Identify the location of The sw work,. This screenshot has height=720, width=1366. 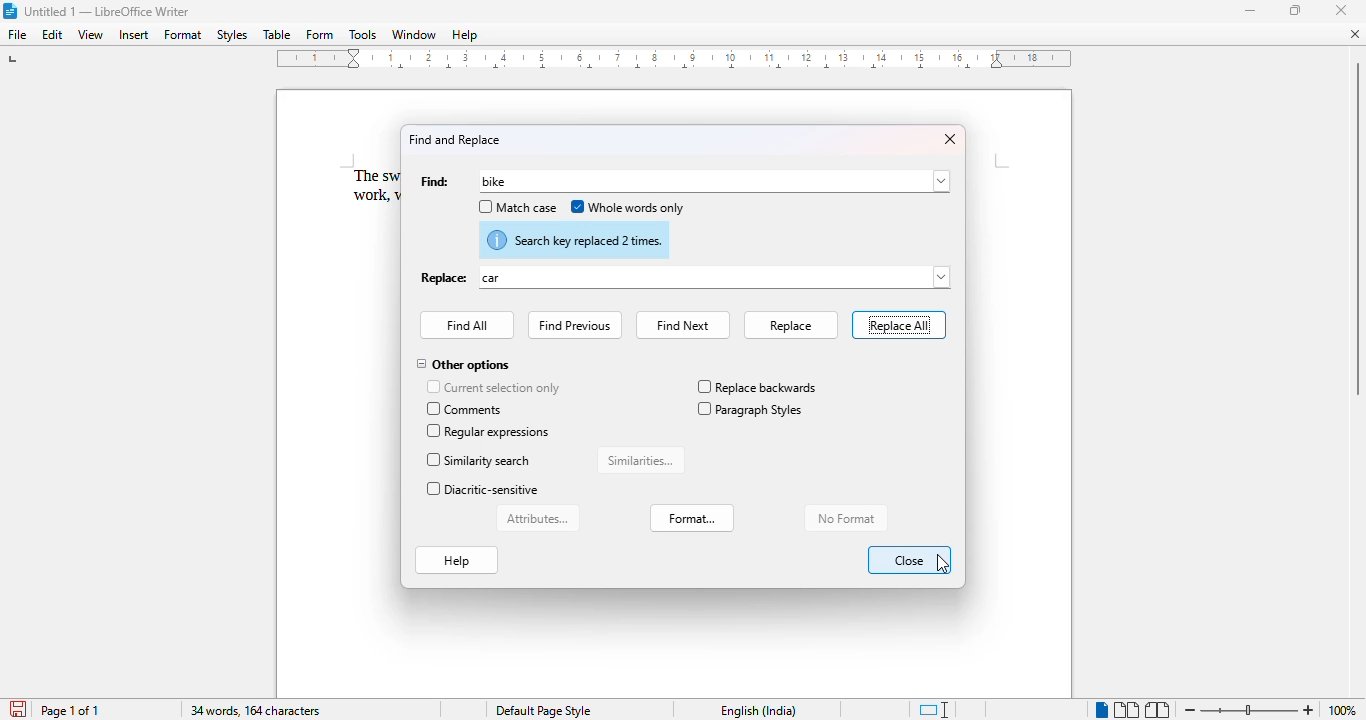
(363, 186).